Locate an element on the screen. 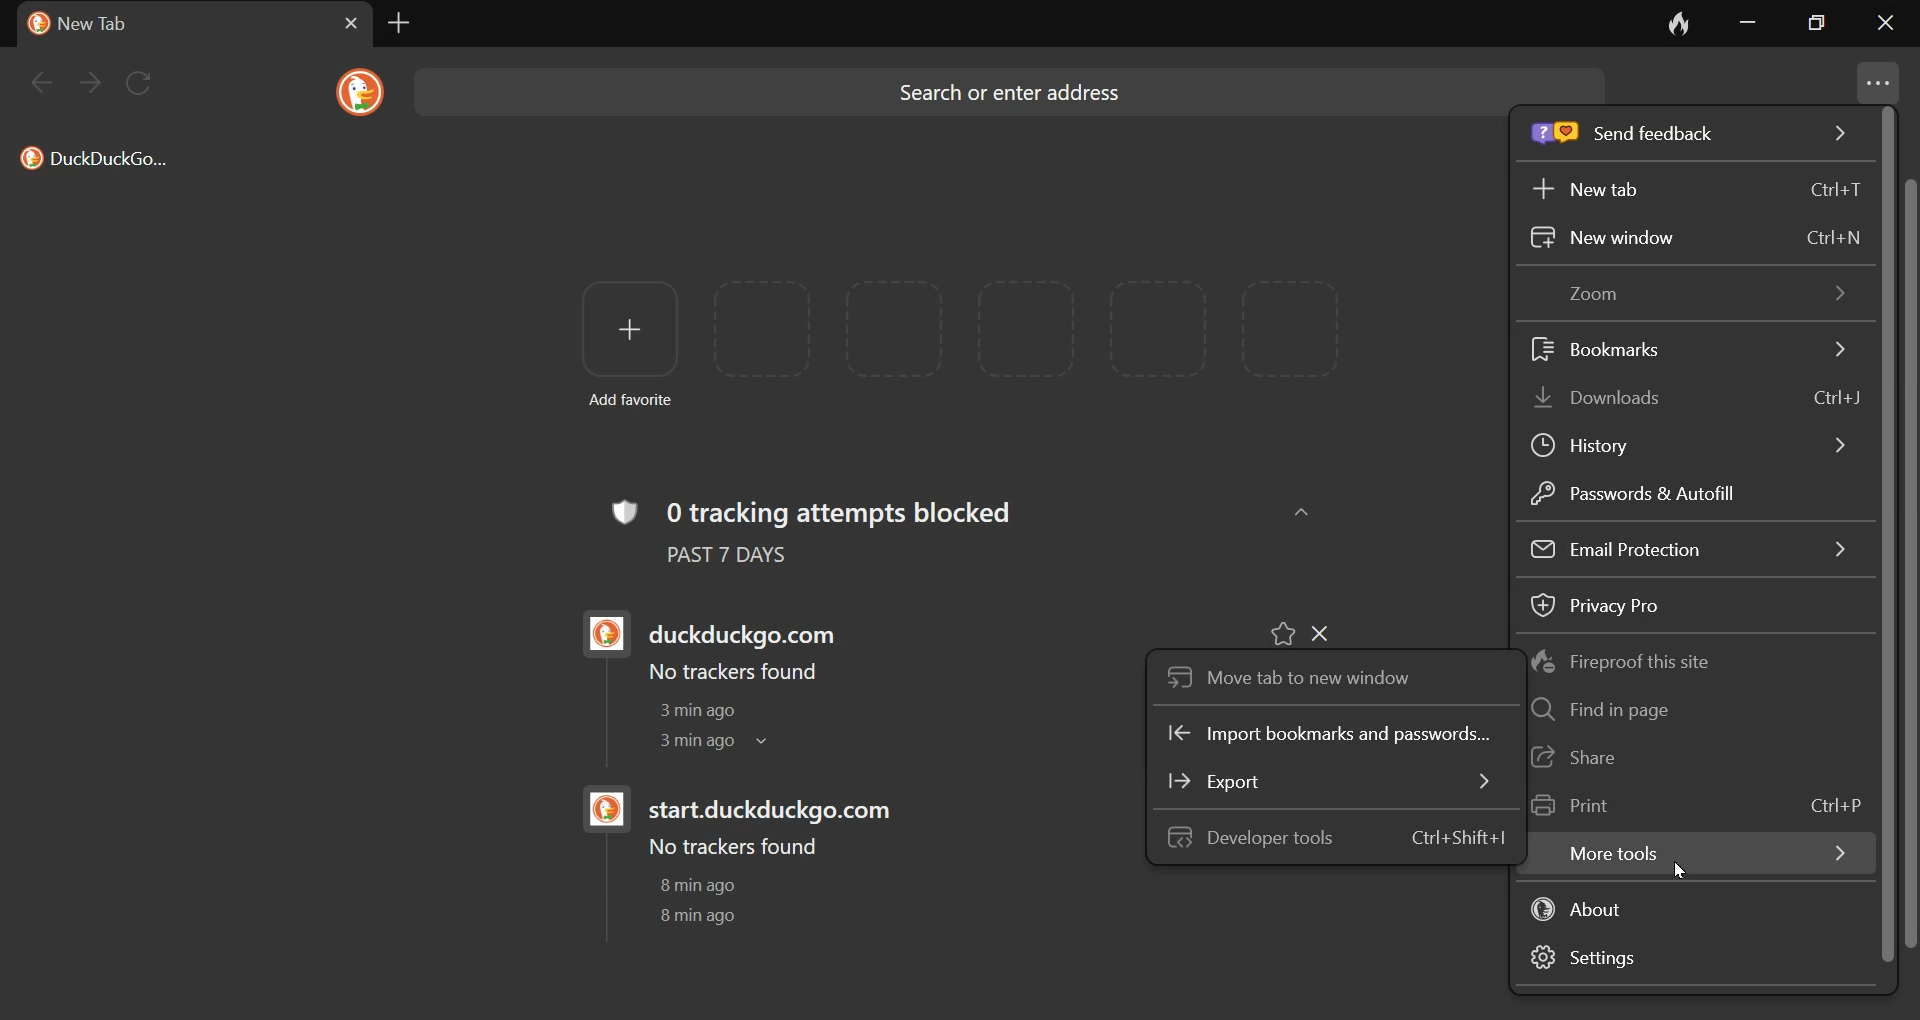 The height and width of the screenshot is (1020, 1920). 0 tracking attempts blocked is located at coordinates (867, 509).